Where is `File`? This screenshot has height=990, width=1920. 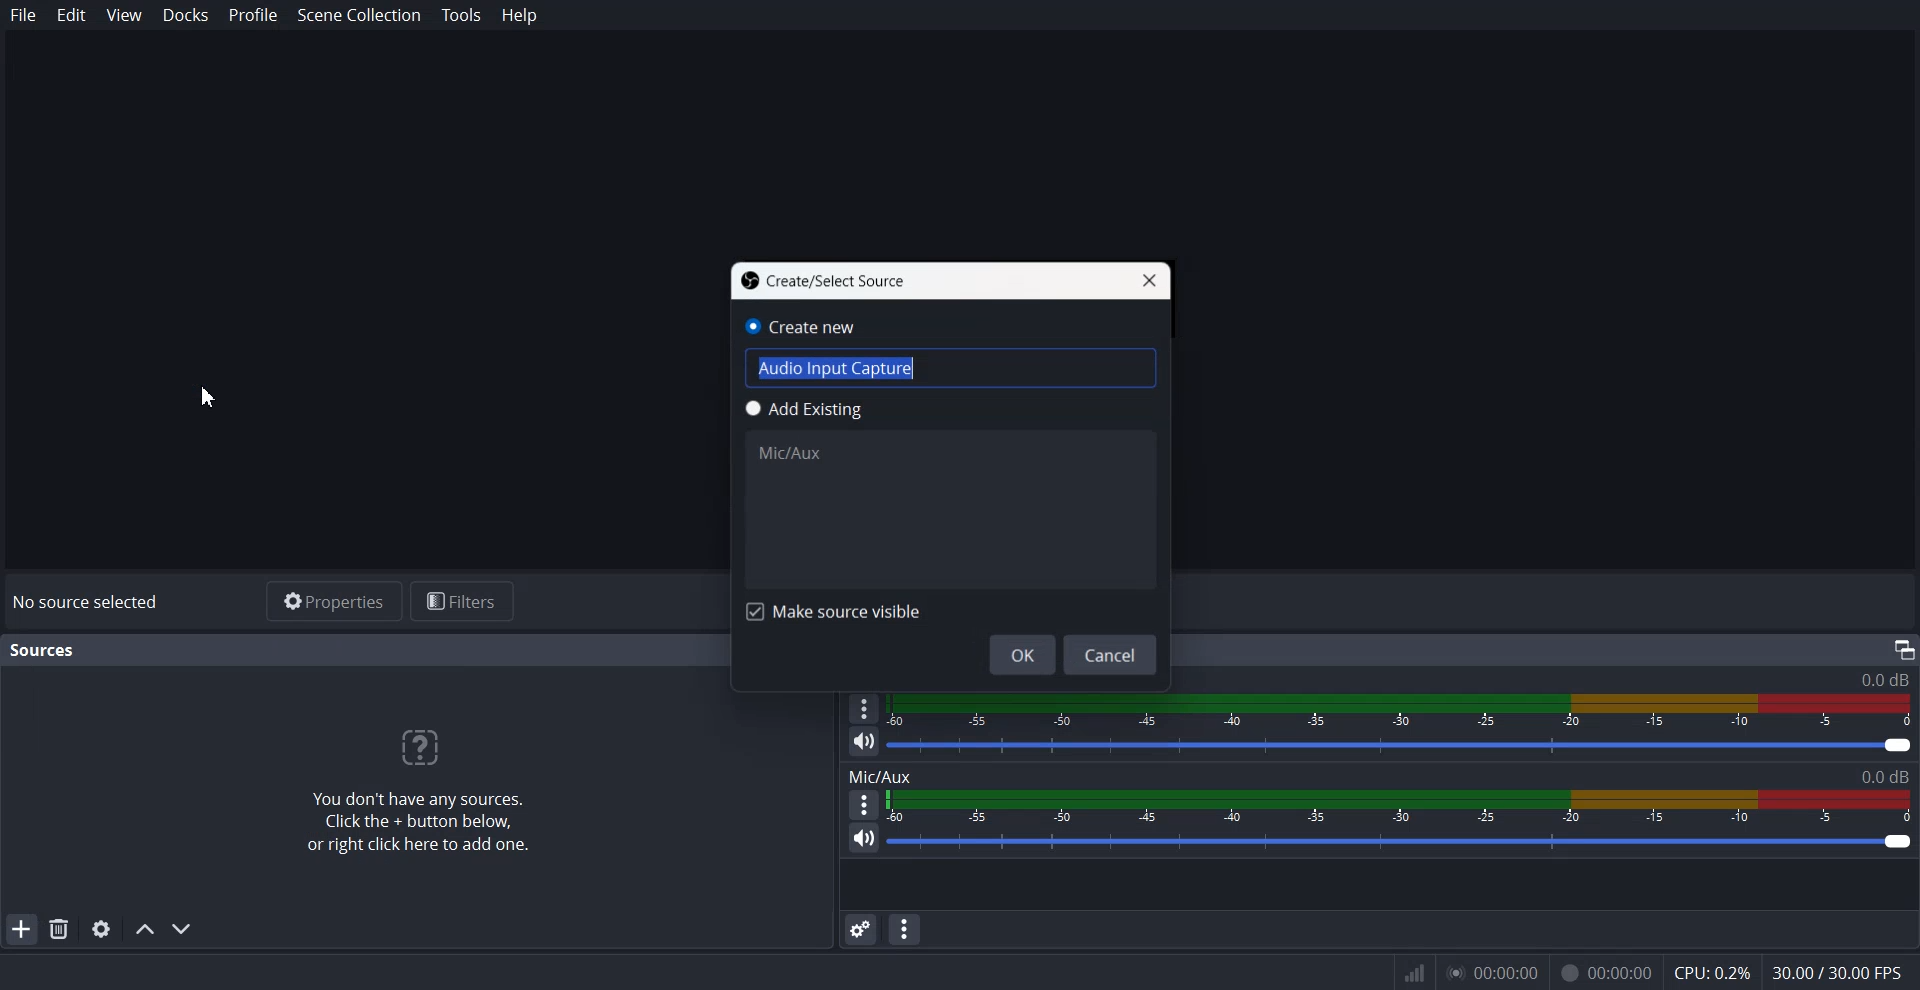 File is located at coordinates (24, 15).